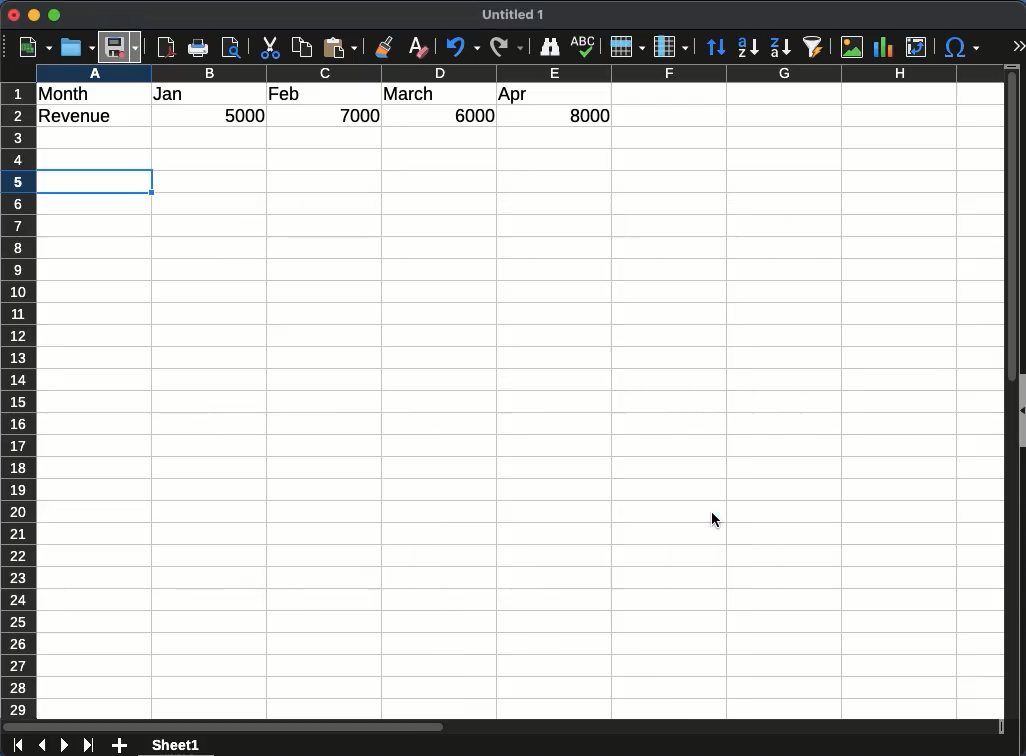 This screenshot has height=756, width=1026. Describe the element at coordinates (517, 15) in the screenshot. I see `Untitled 1` at that location.